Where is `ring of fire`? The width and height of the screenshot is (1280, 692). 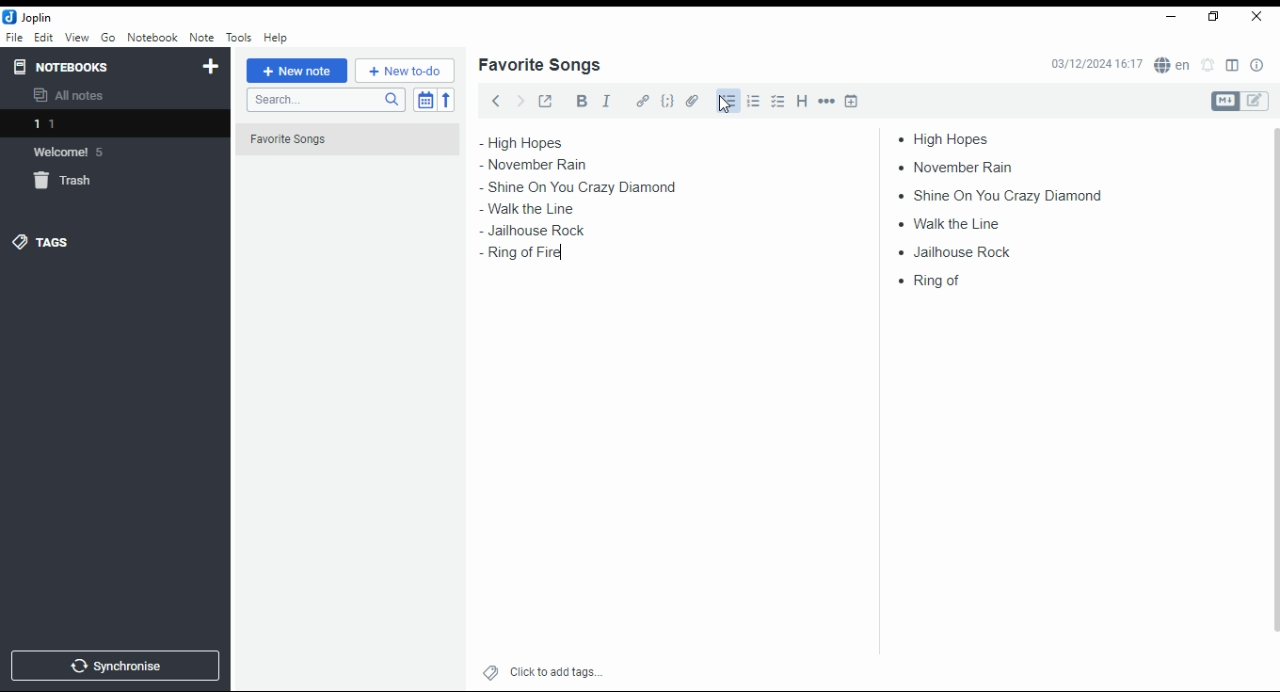
ring of fire is located at coordinates (528, 253).